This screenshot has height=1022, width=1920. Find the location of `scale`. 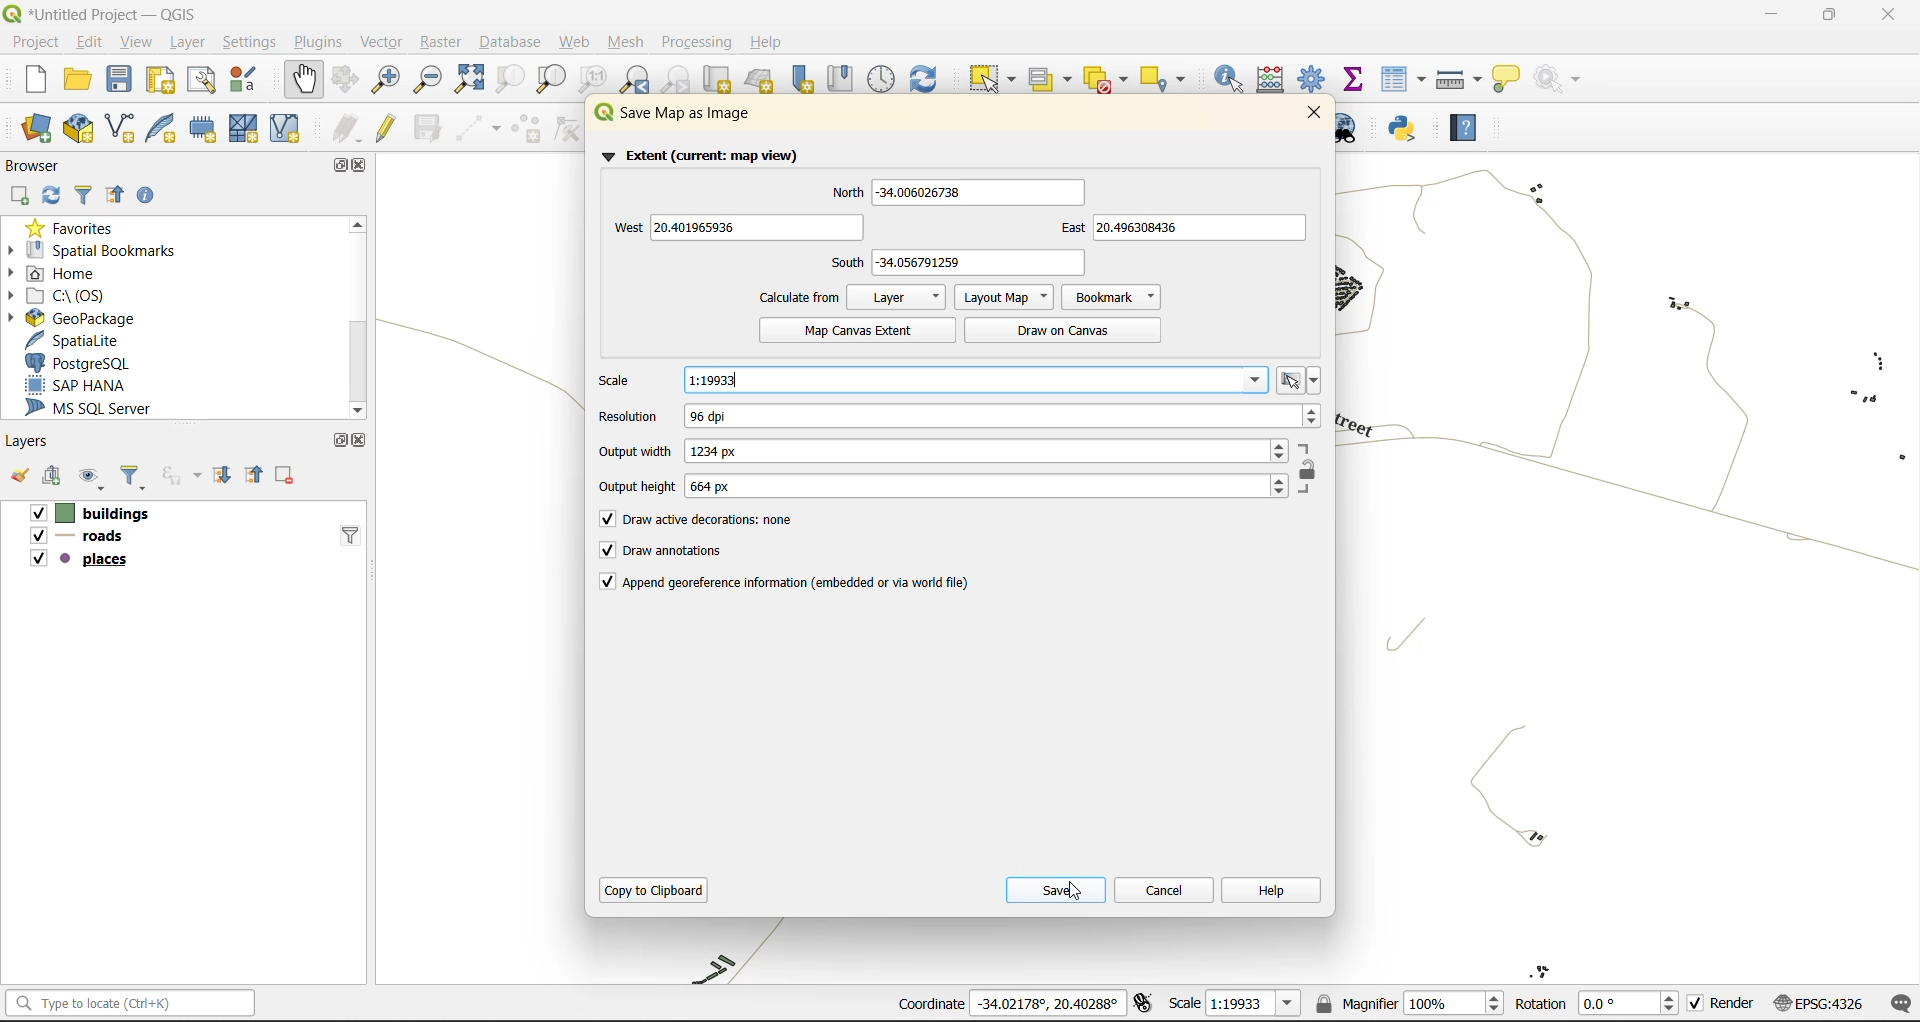

scale is located at coordinates (960, 380).